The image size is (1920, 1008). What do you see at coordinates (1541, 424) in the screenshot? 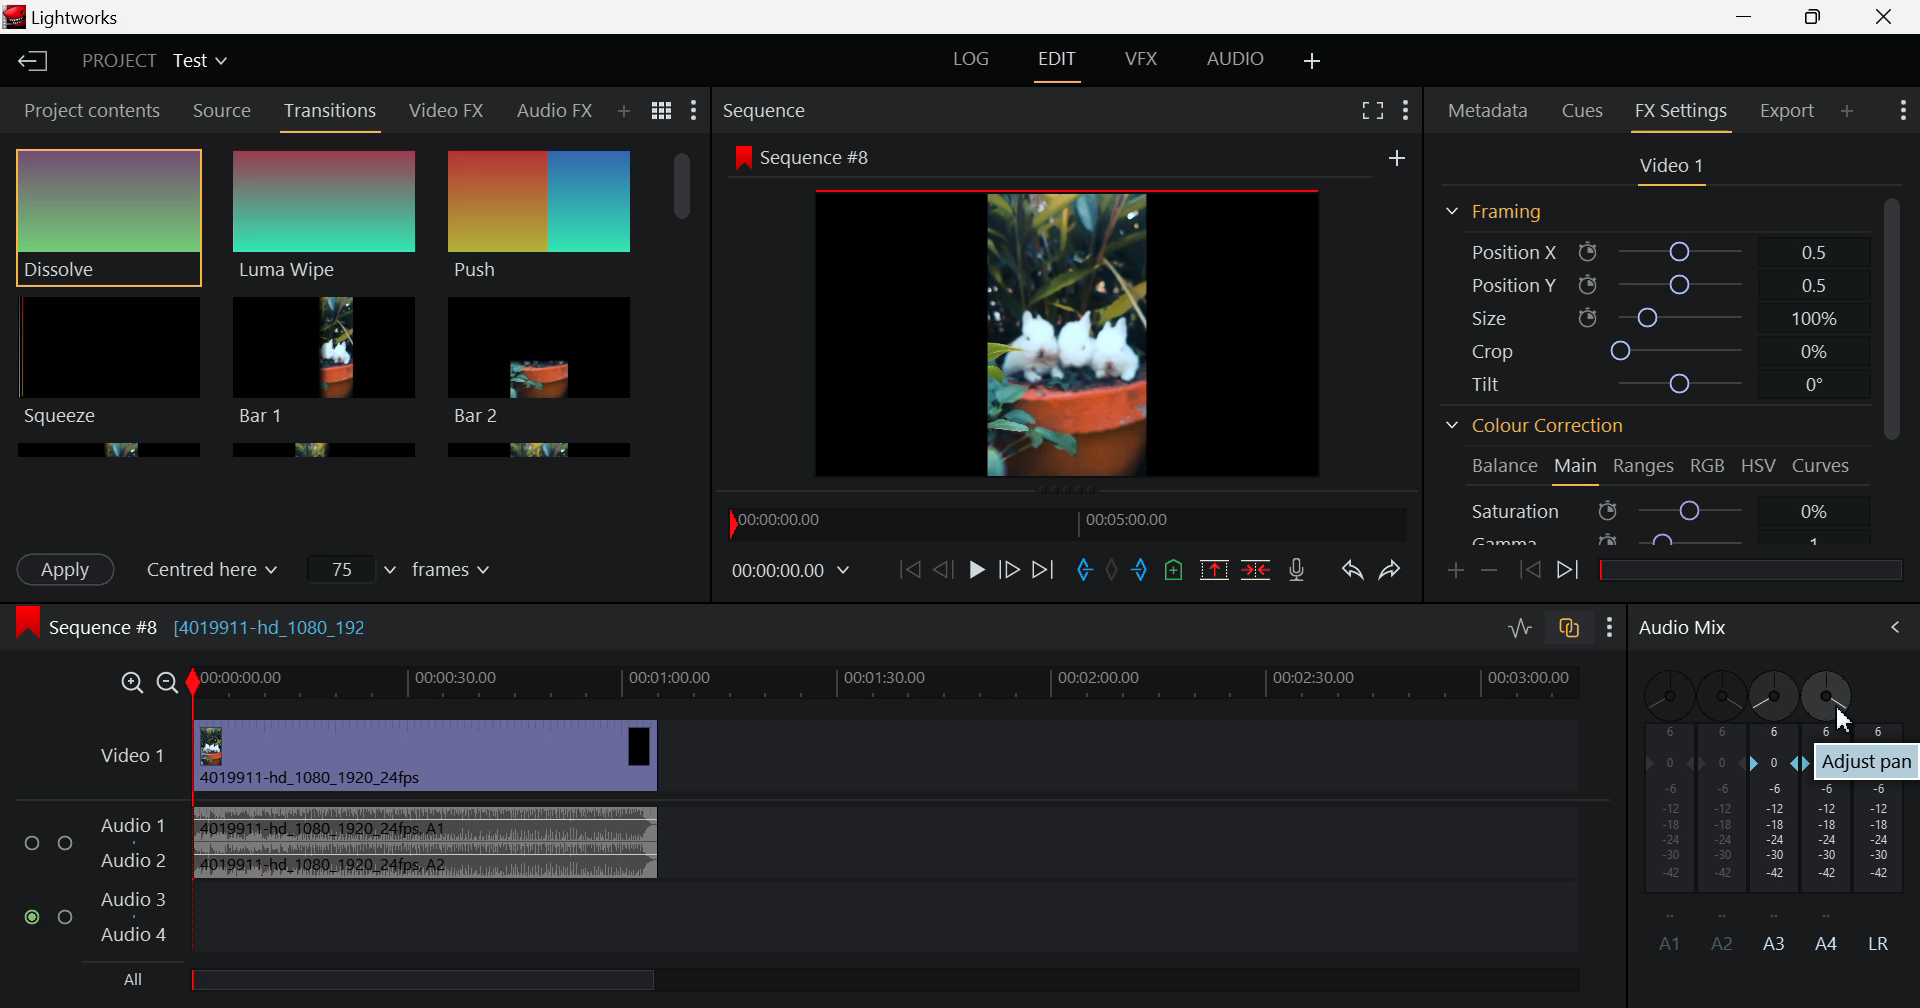
I see `Colour Correction` at bounding box center [1541, 424].